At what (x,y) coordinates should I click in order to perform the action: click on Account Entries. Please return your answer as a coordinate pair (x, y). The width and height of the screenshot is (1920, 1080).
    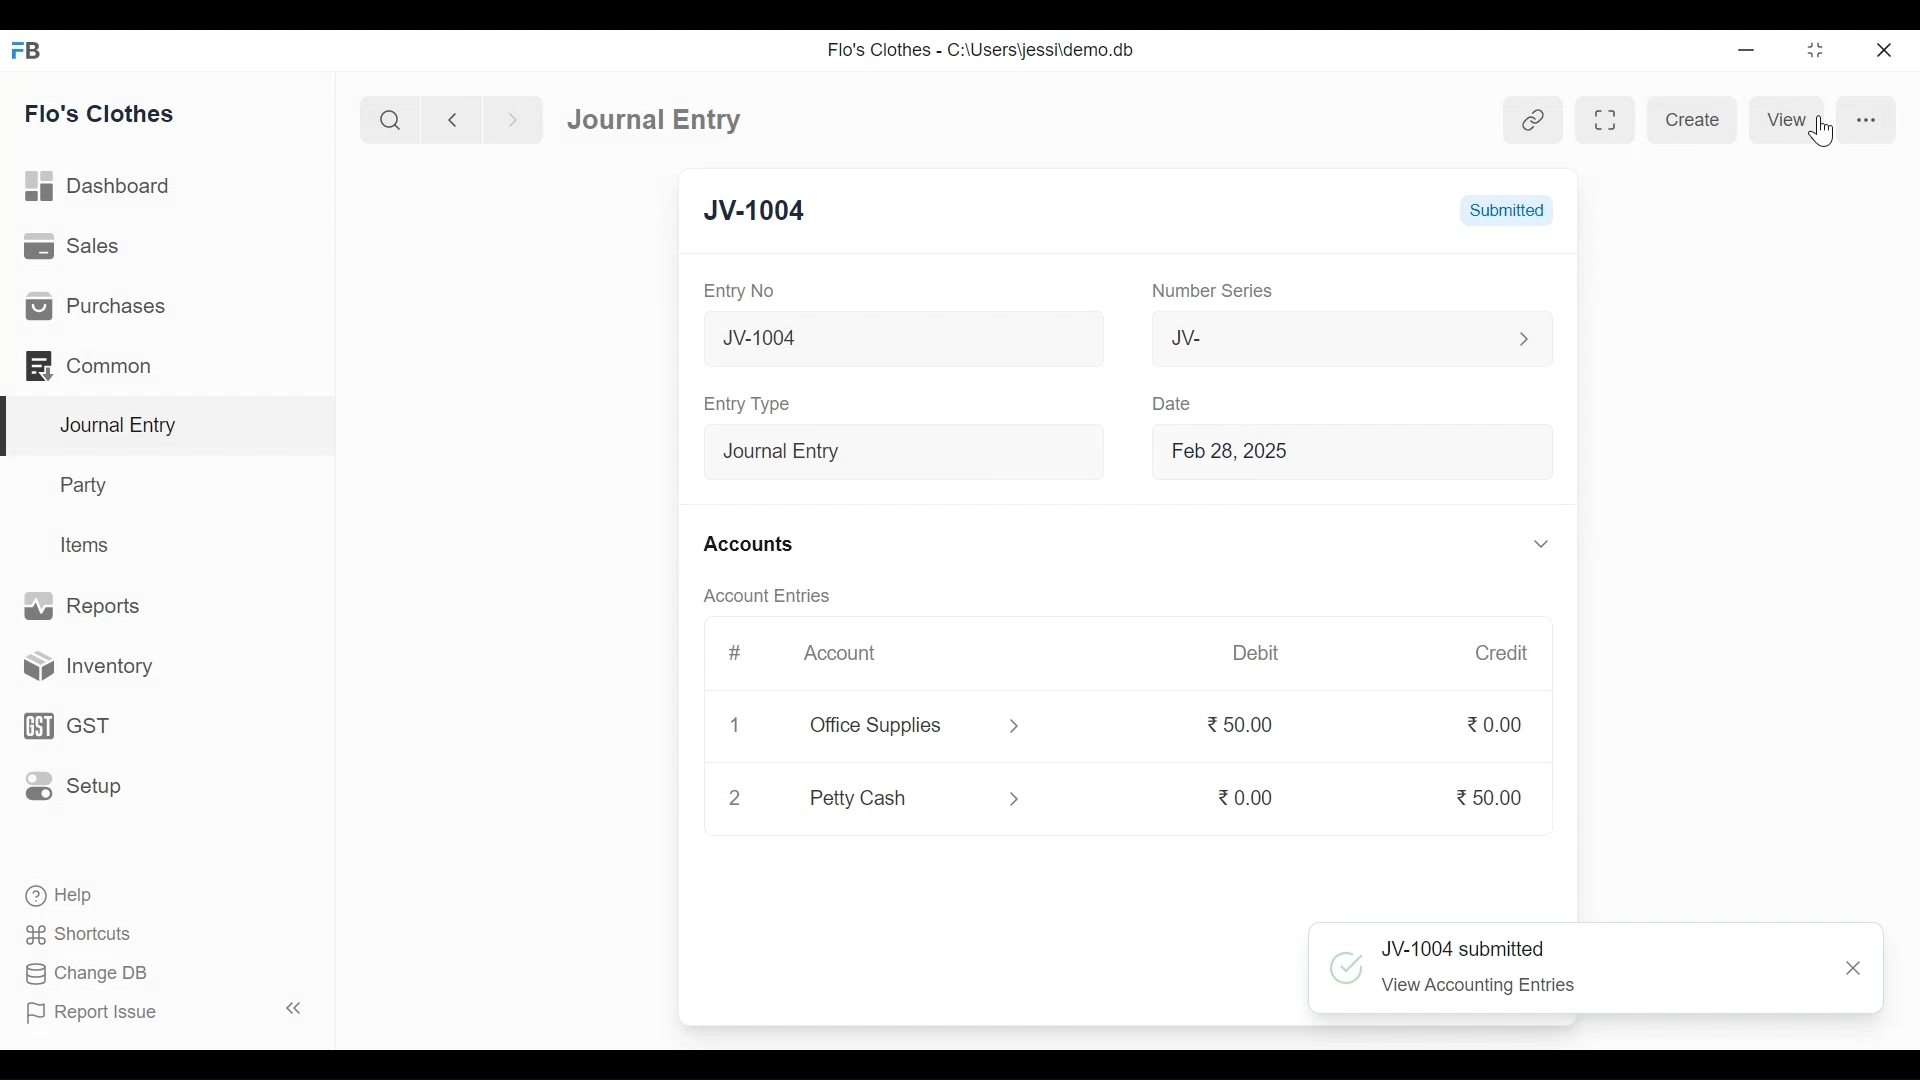
    Looking at the image, I should click on (766, 595).